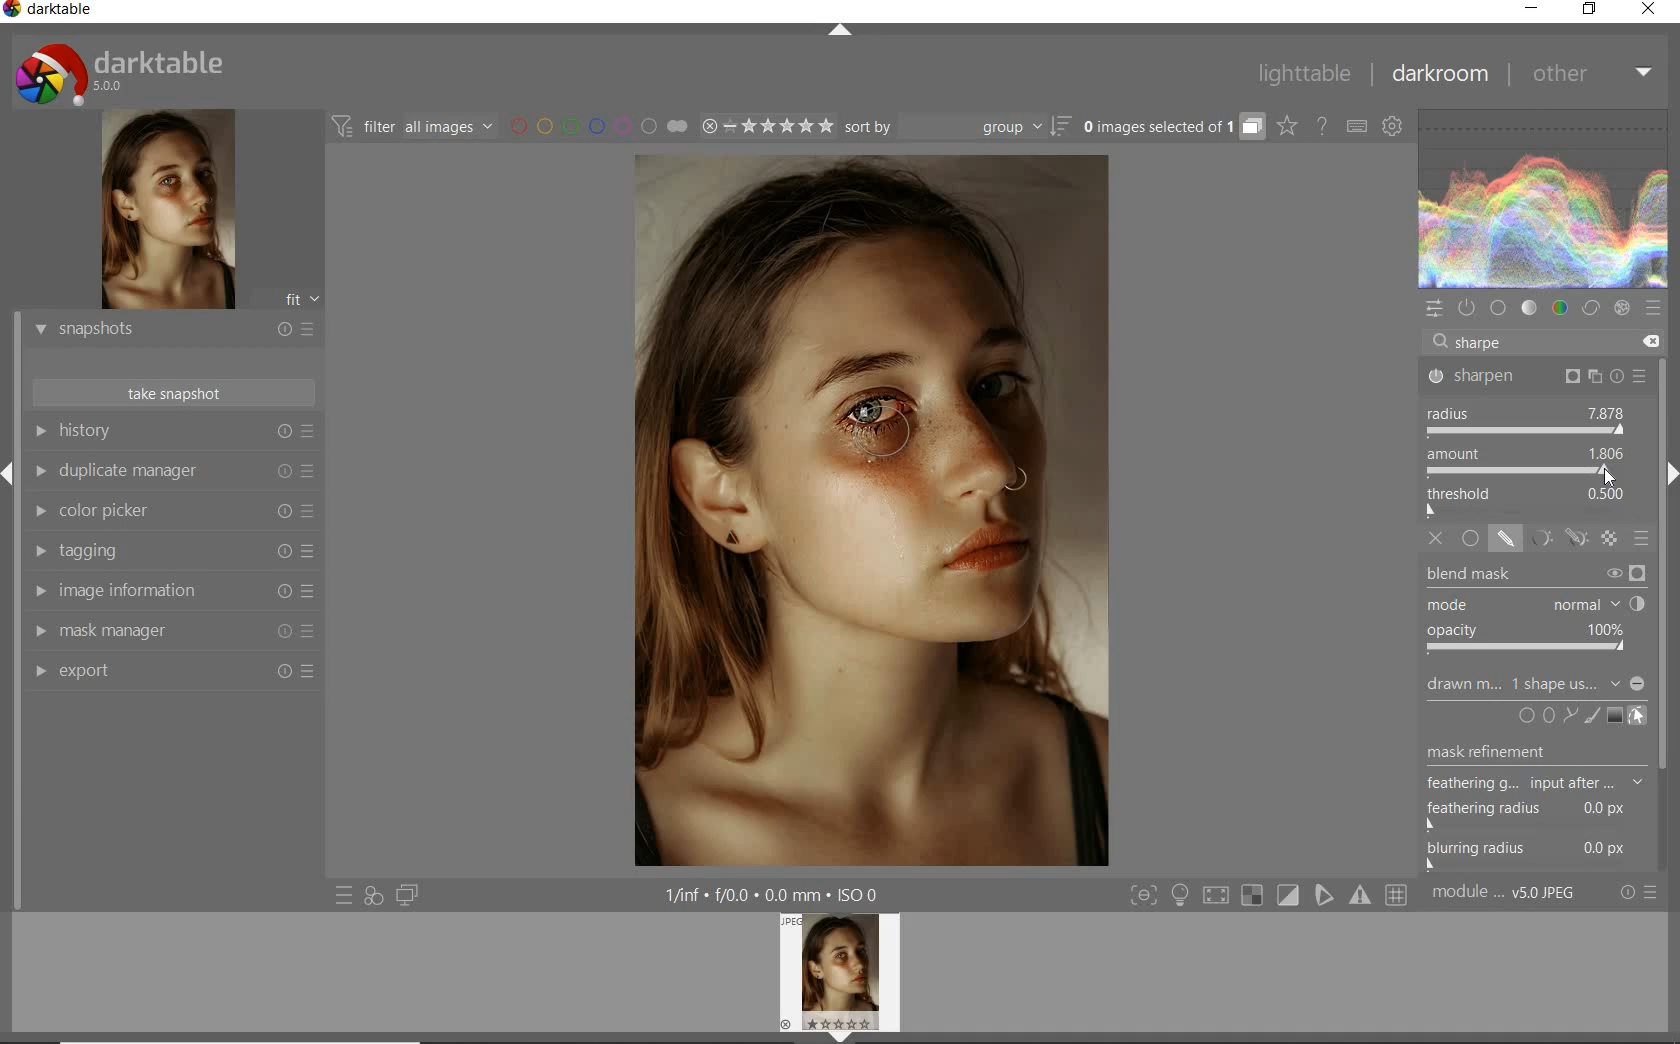 Image resolution: width=1680 pixels, height=1044 pixels. I want to click on color picker, so click(173, 513).